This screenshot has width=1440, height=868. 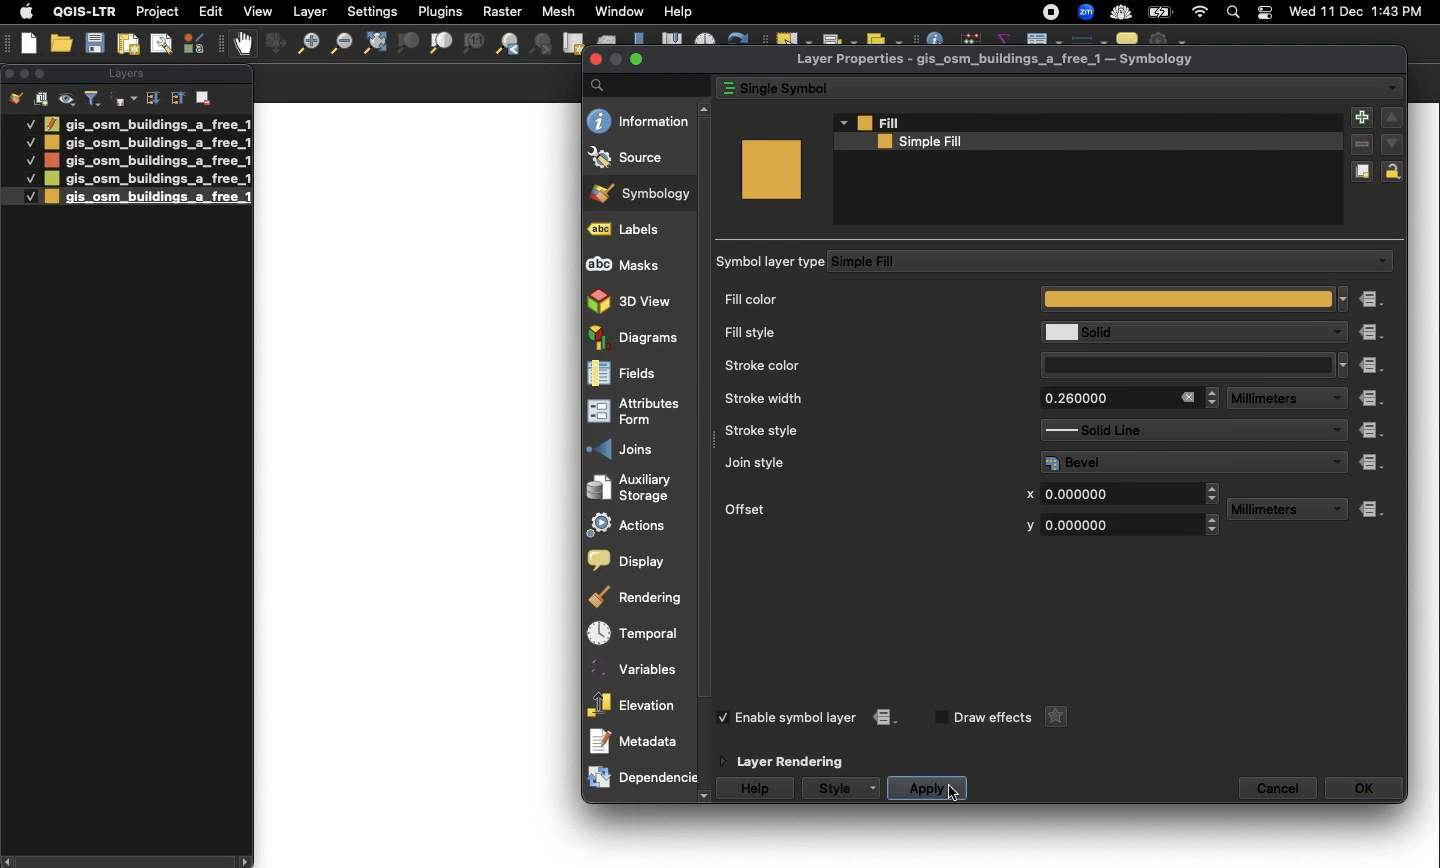 I want to click on wed, so click(x=1300, y=13).